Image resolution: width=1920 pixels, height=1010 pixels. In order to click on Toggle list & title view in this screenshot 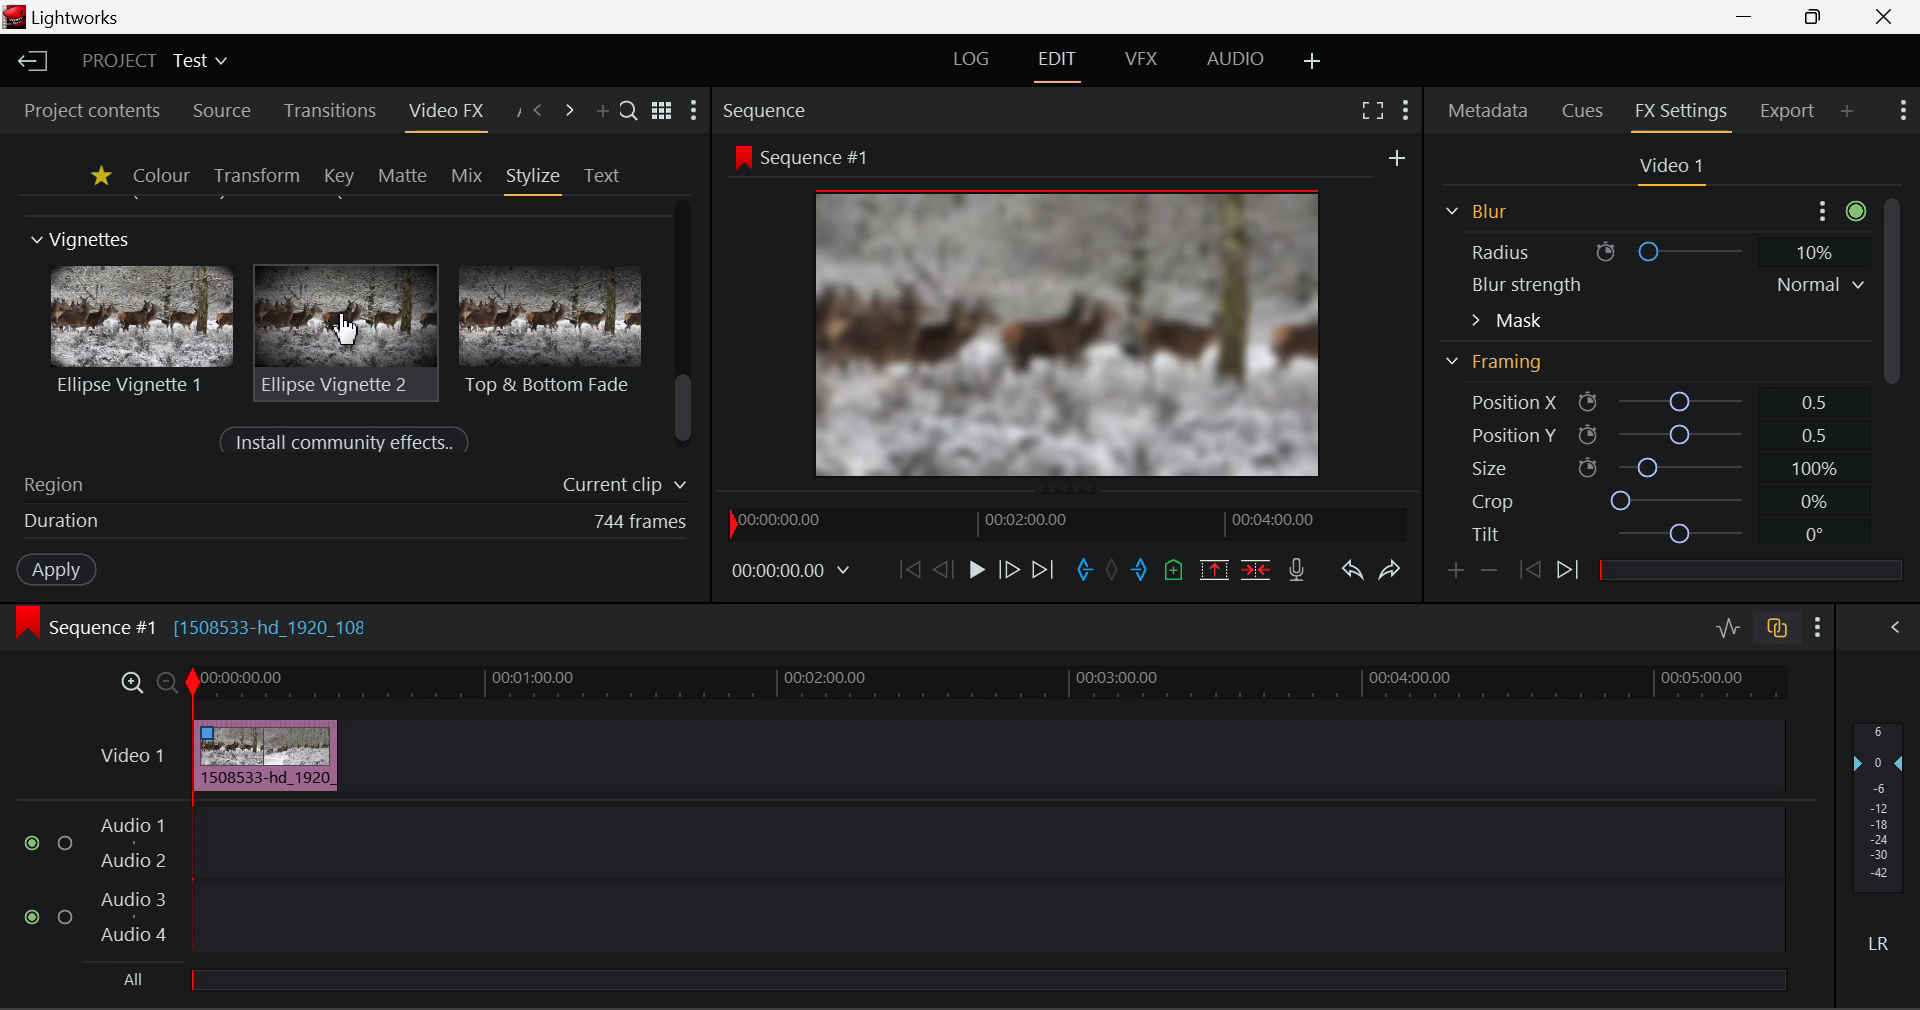, I will do `click(662, 113)`.